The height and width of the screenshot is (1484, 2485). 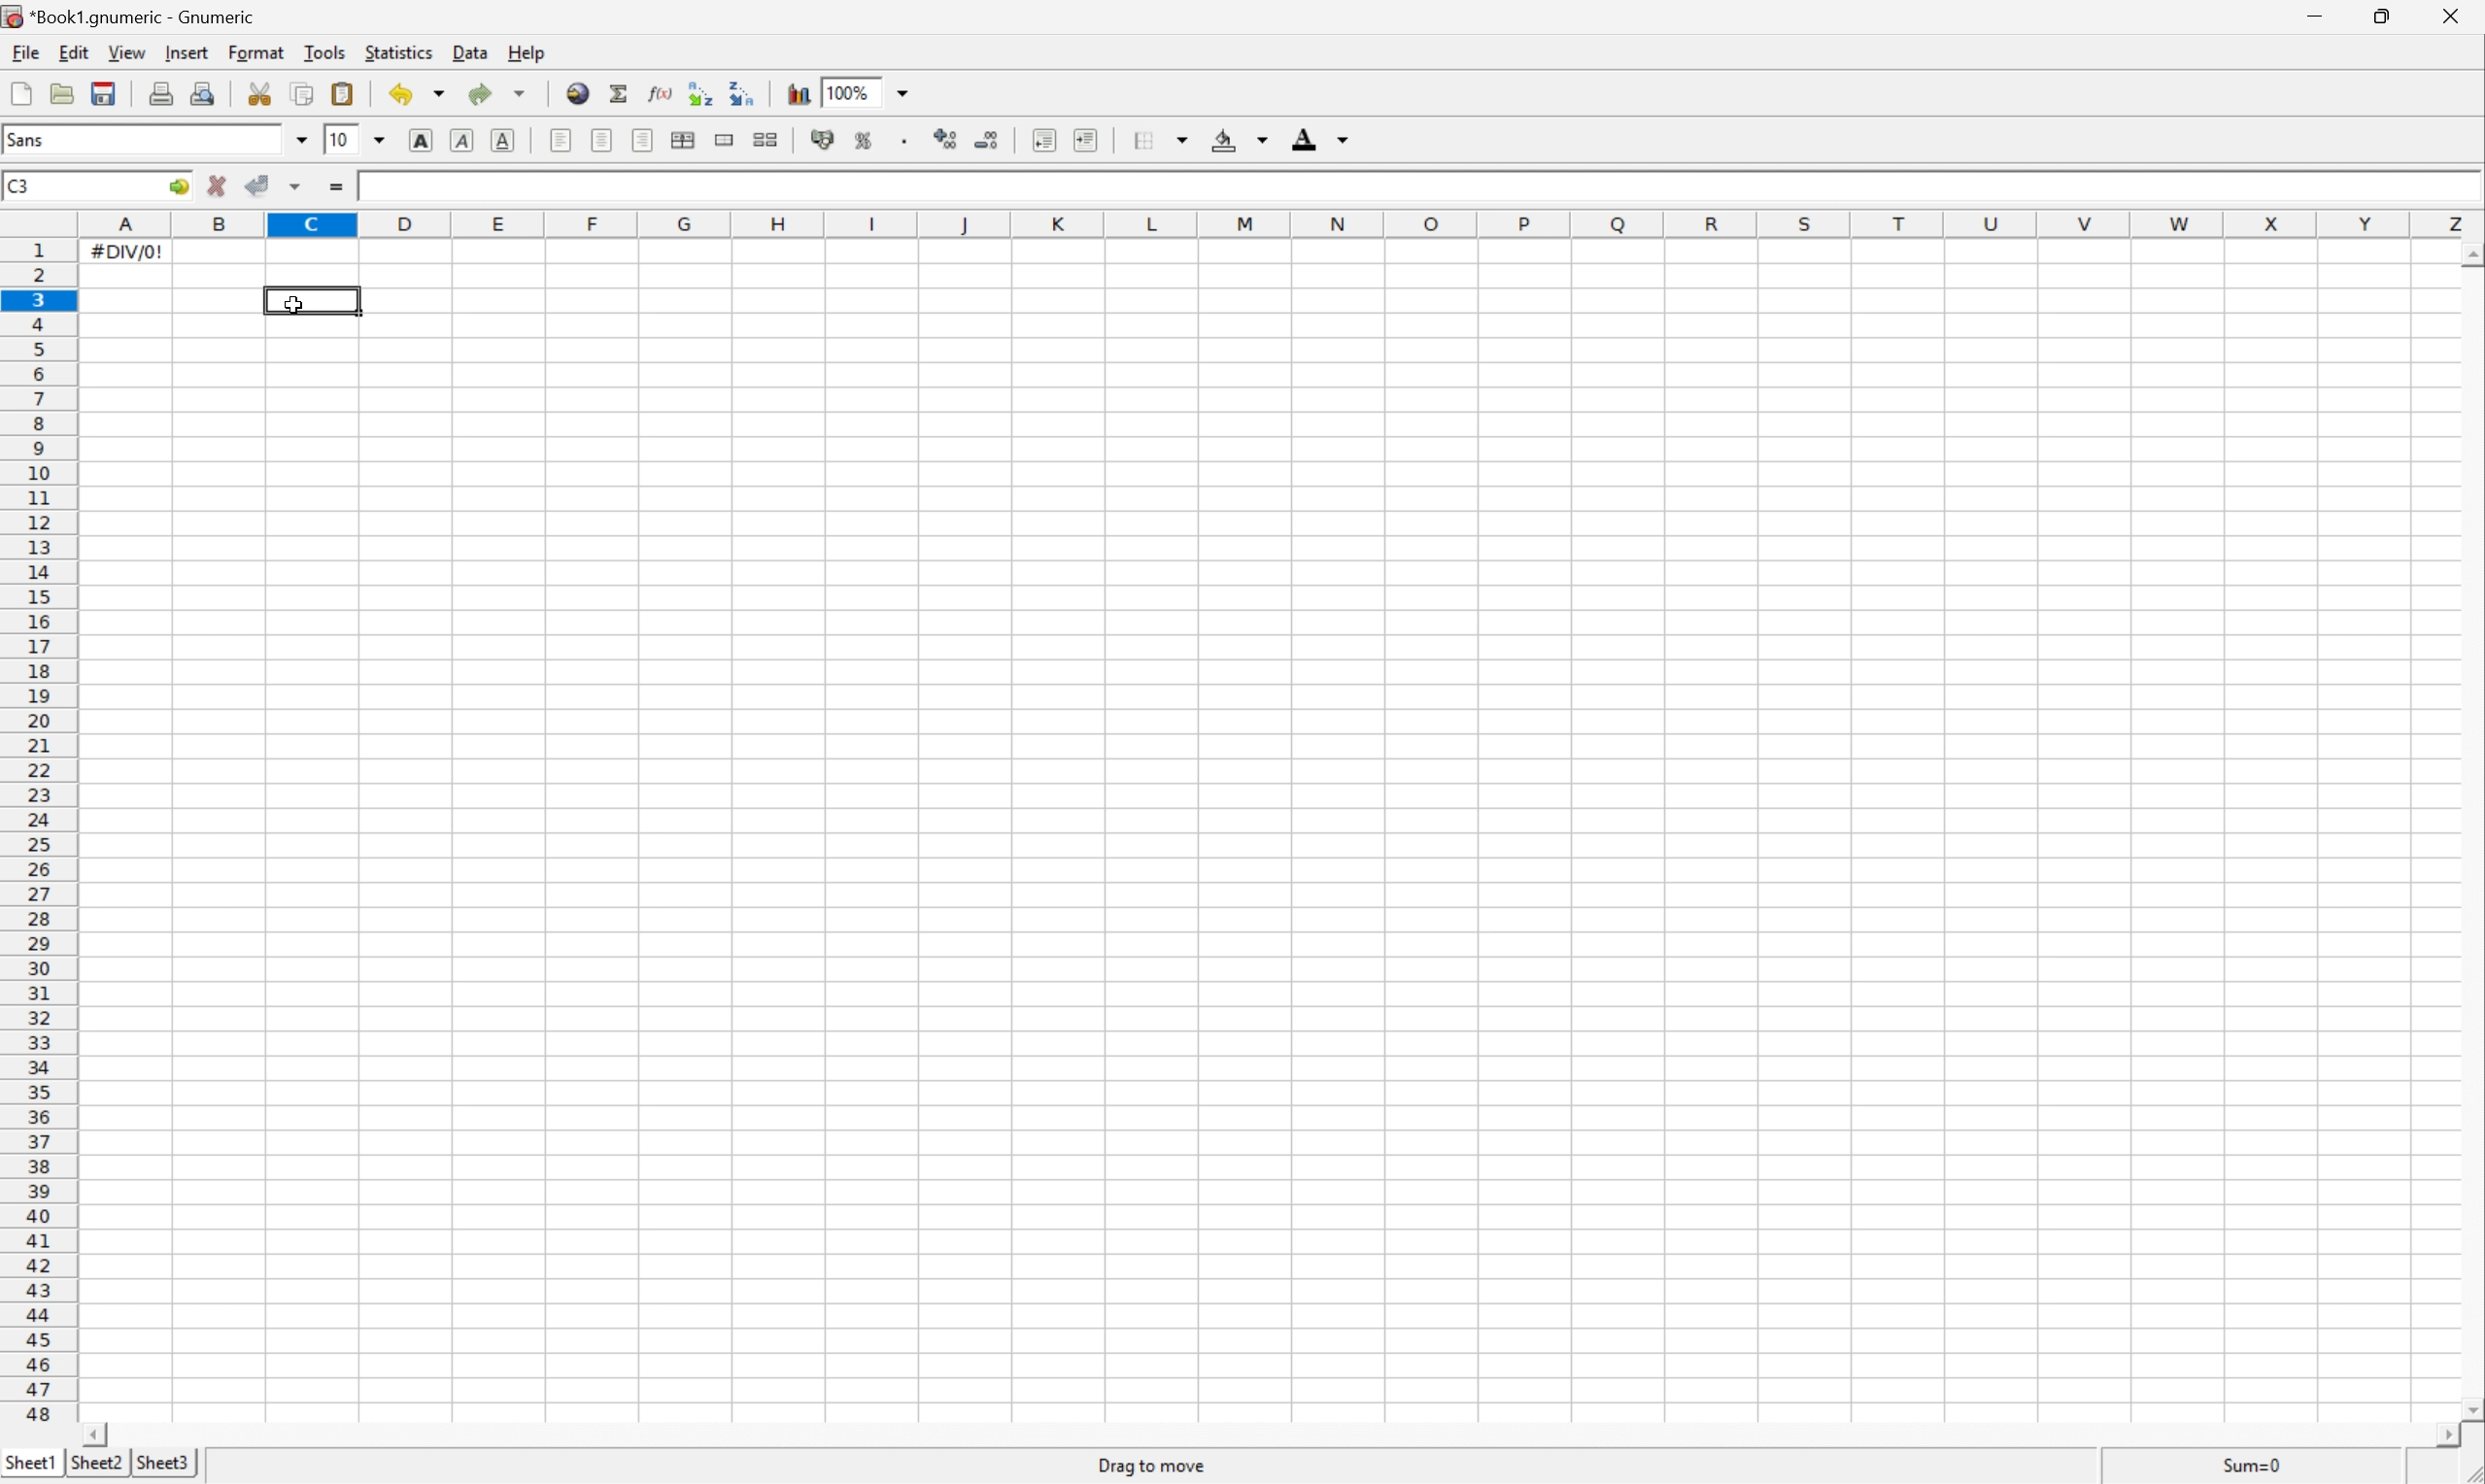 I want to click on Enter formula, so click(x=334, y=184).